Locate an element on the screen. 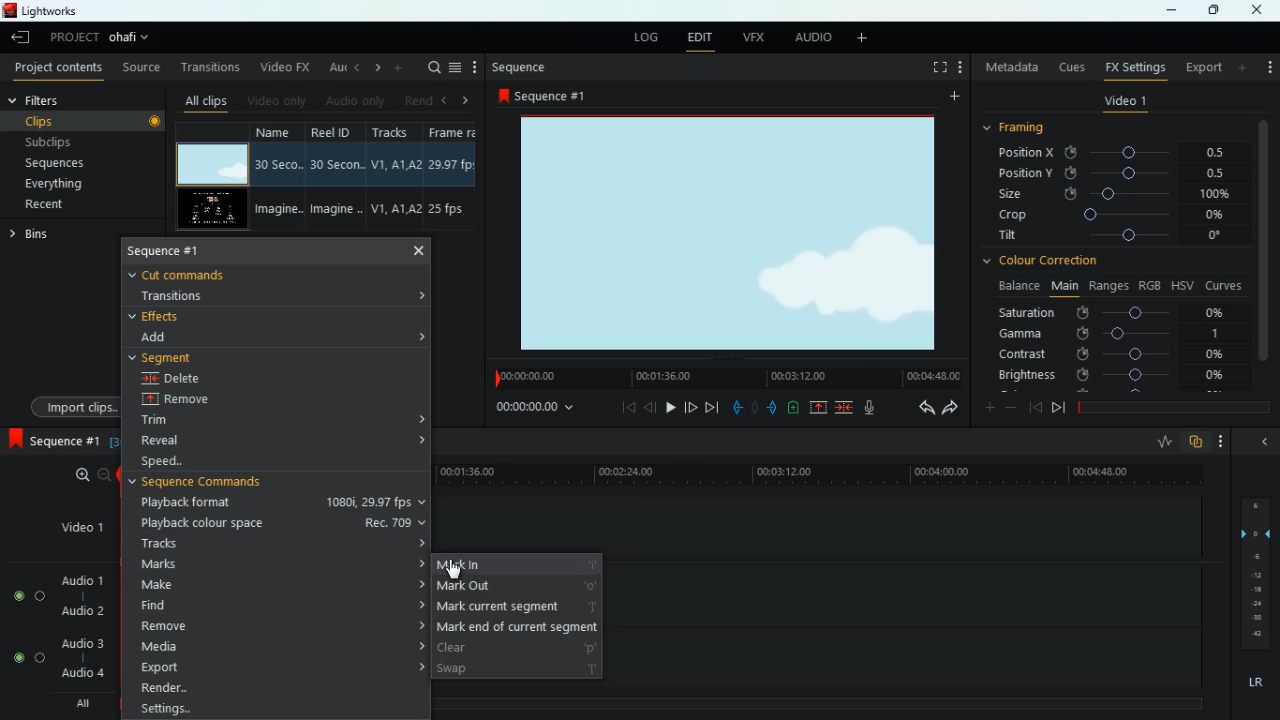  edit is located at coordinates (700, 39).